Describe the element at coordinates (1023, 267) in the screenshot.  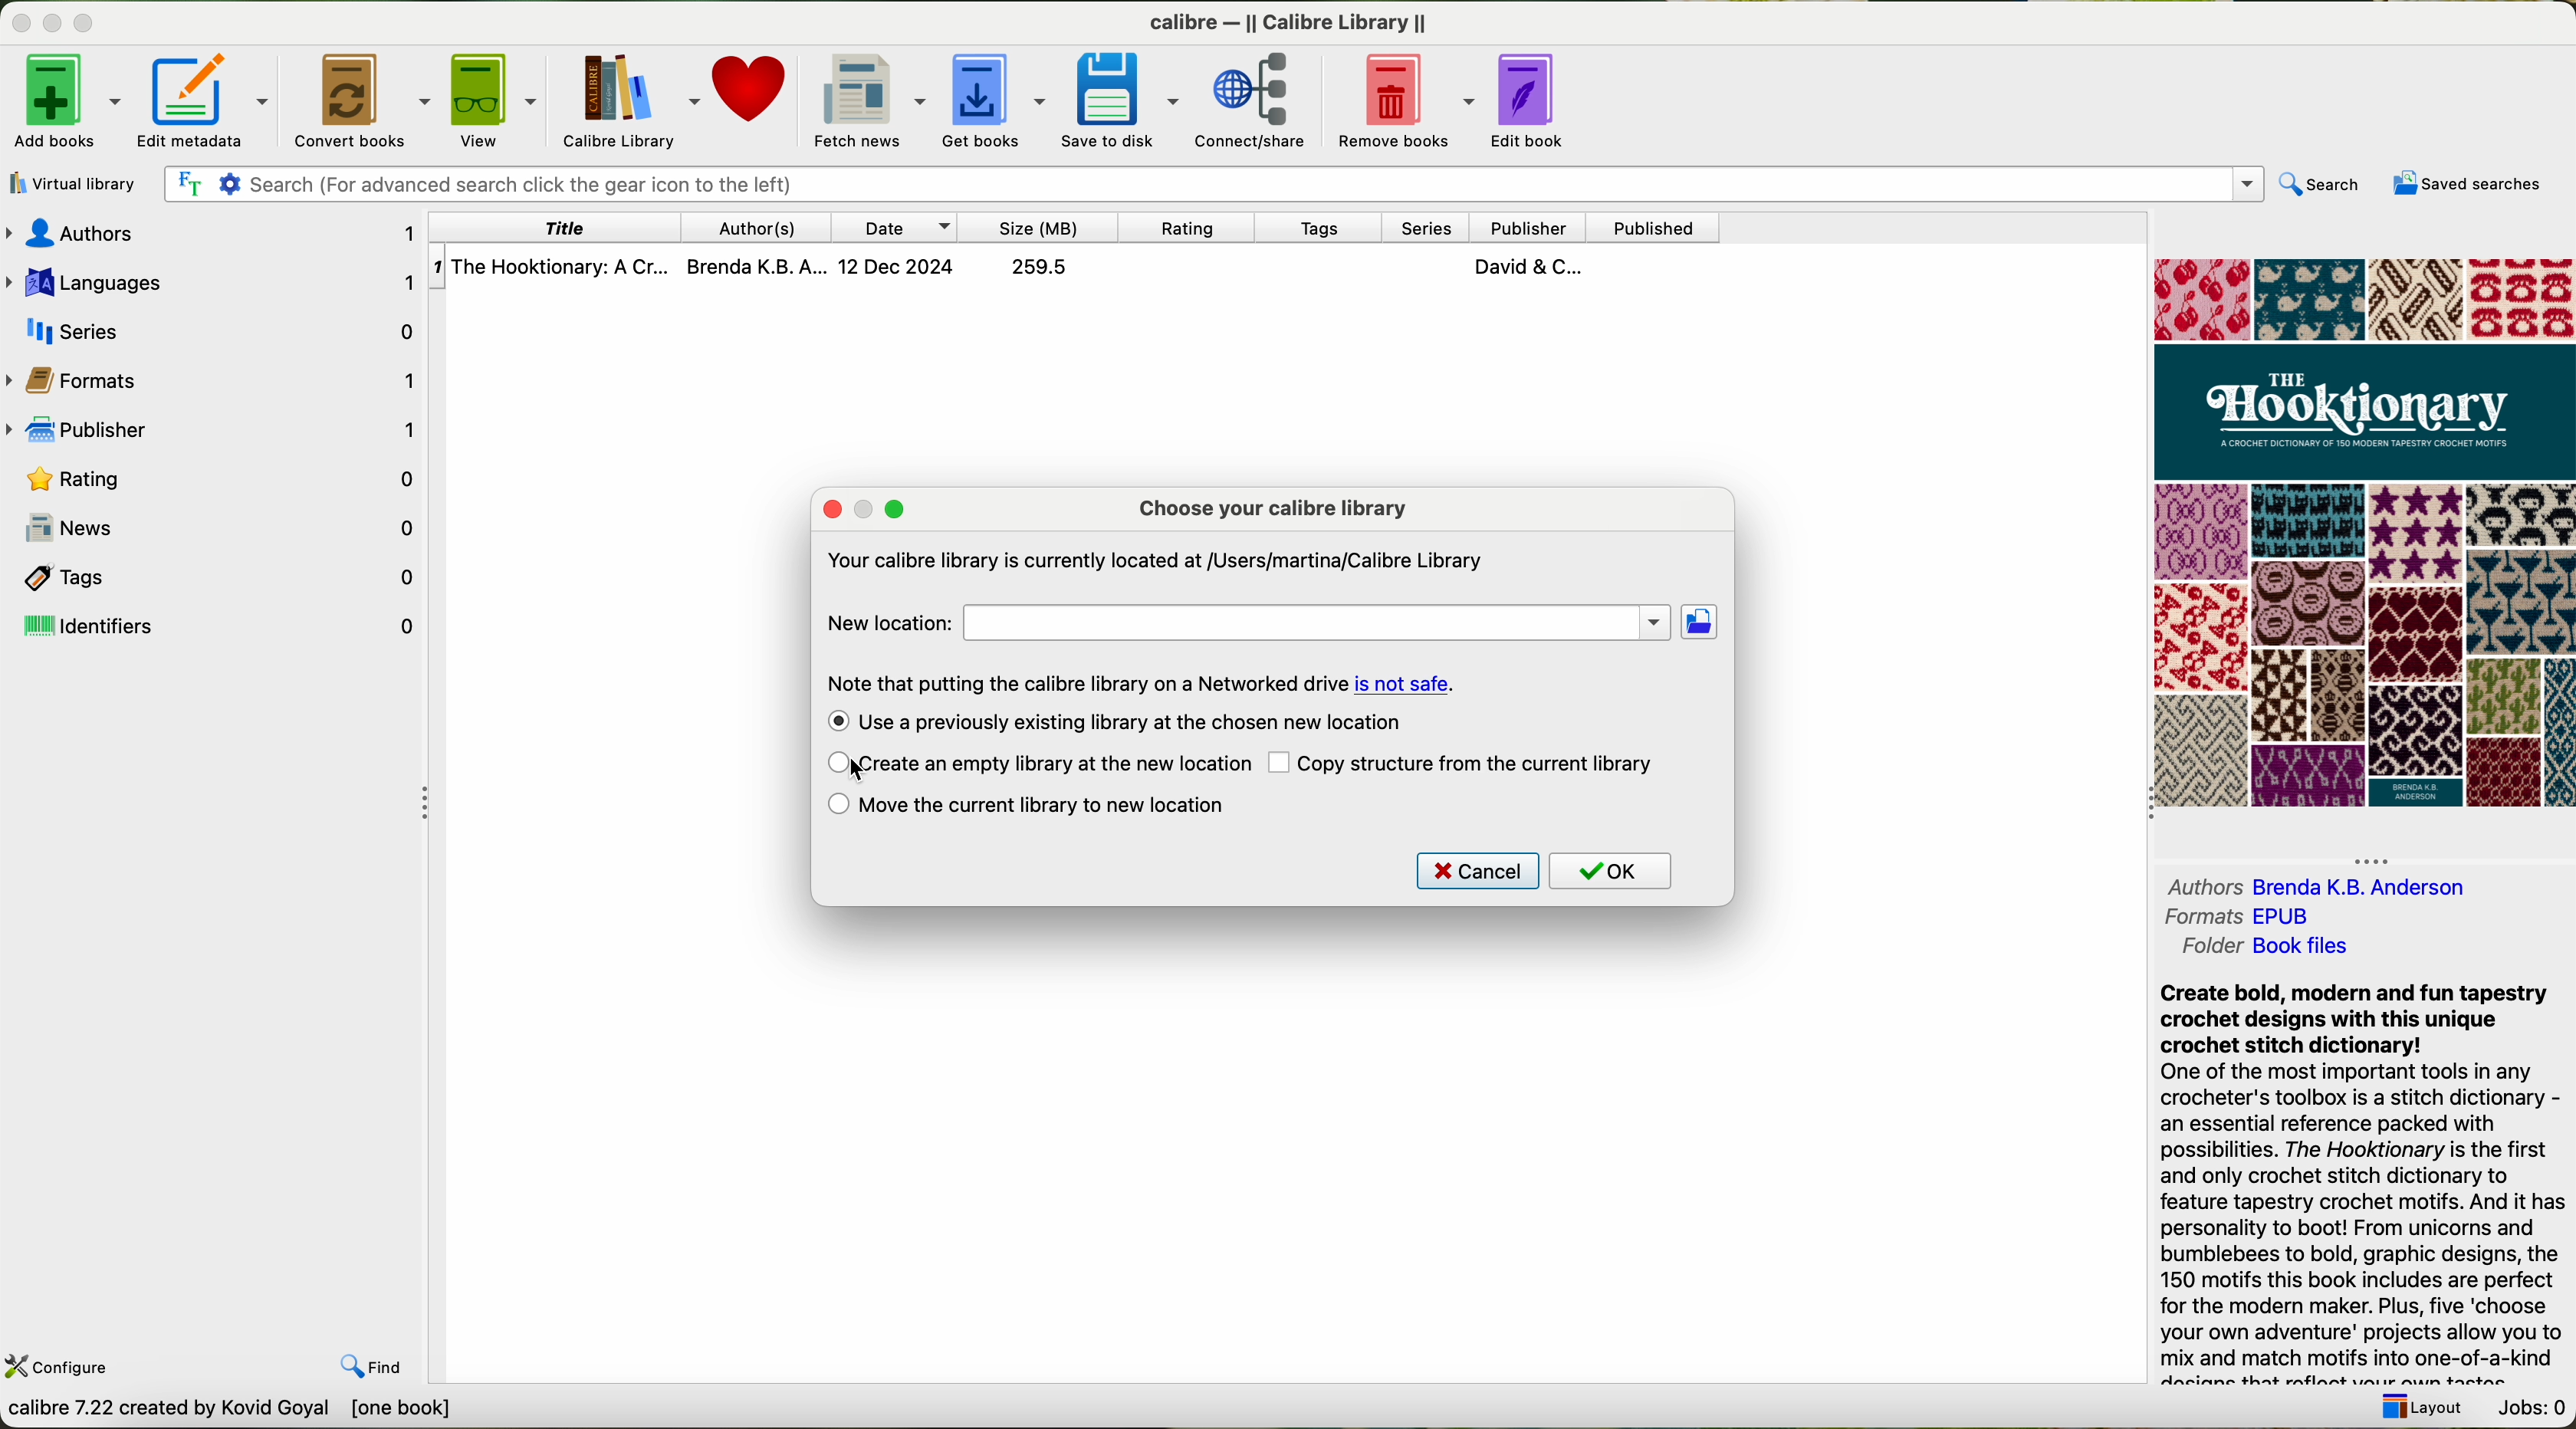
I see `the hooktionary A CR.....Brenda K.B.A.....12 dec 2024 ` at that location.